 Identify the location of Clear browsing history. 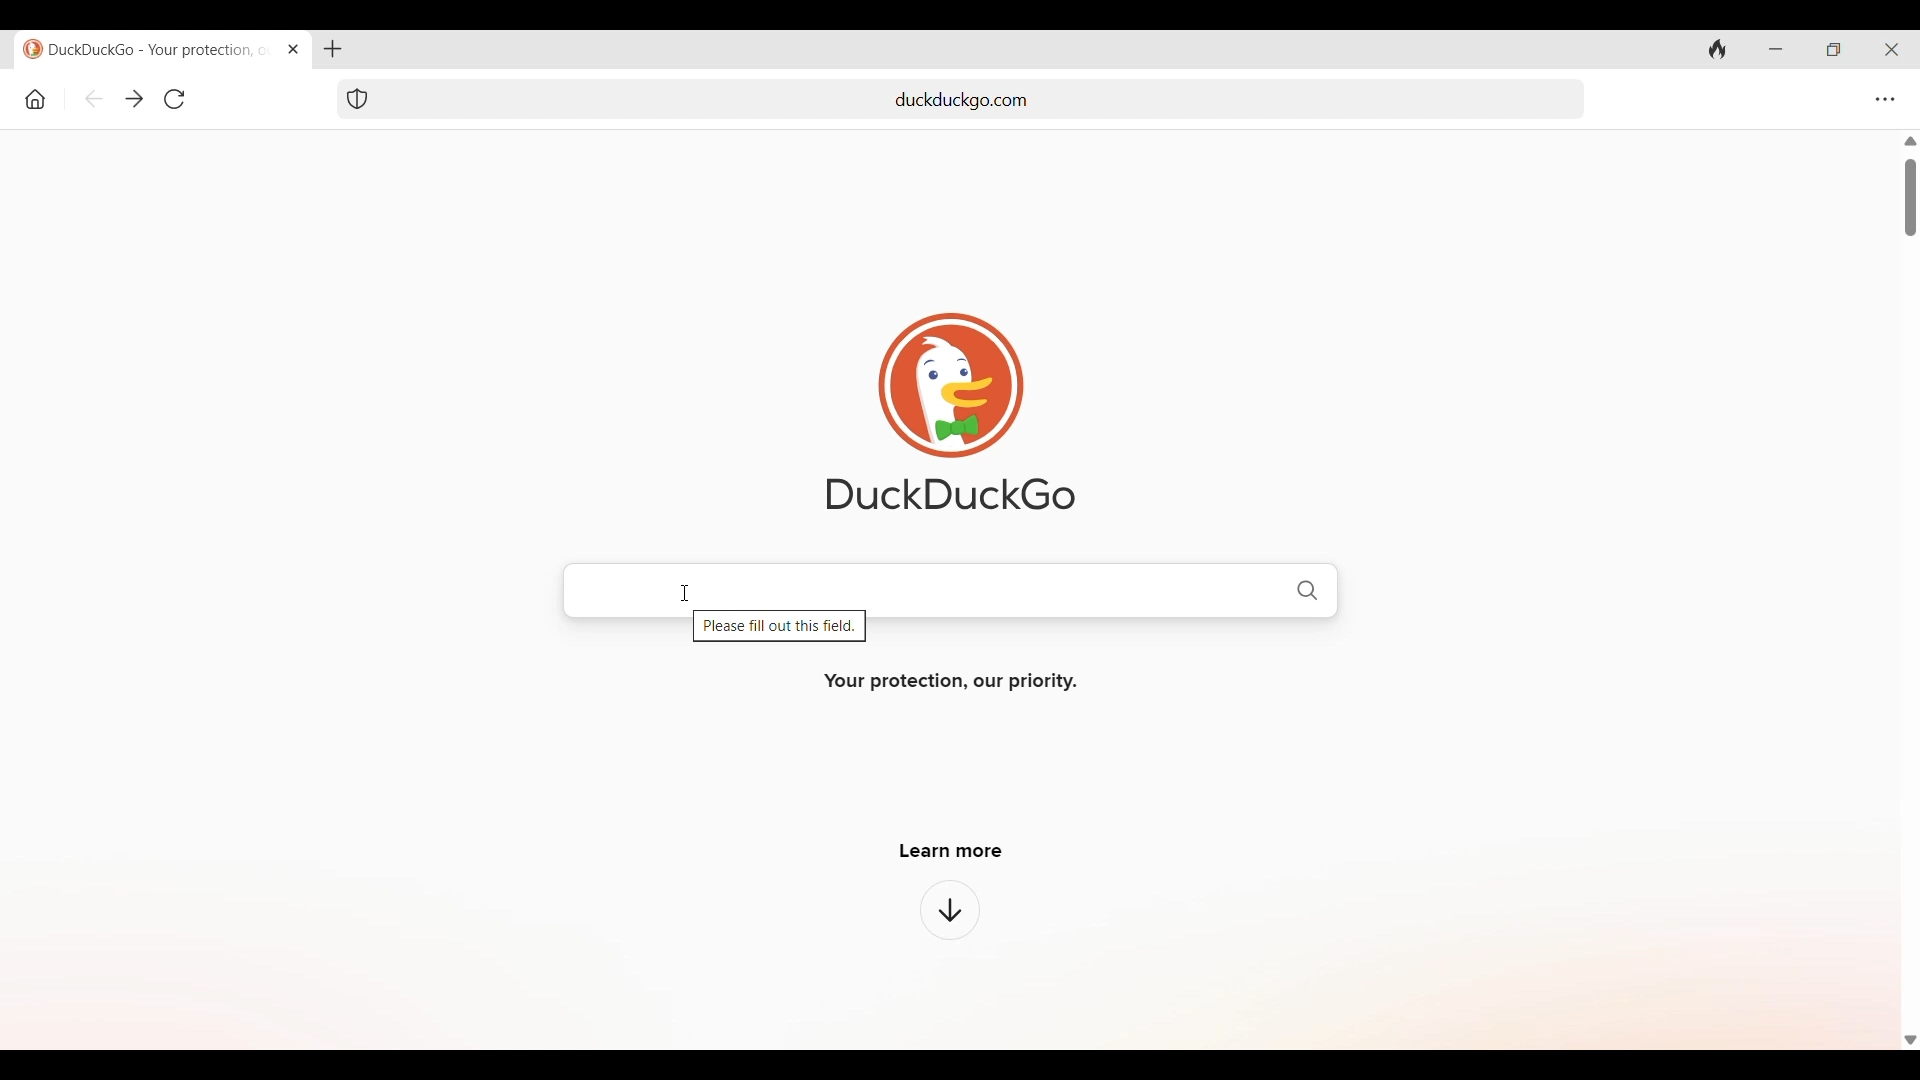
(1717, 49).